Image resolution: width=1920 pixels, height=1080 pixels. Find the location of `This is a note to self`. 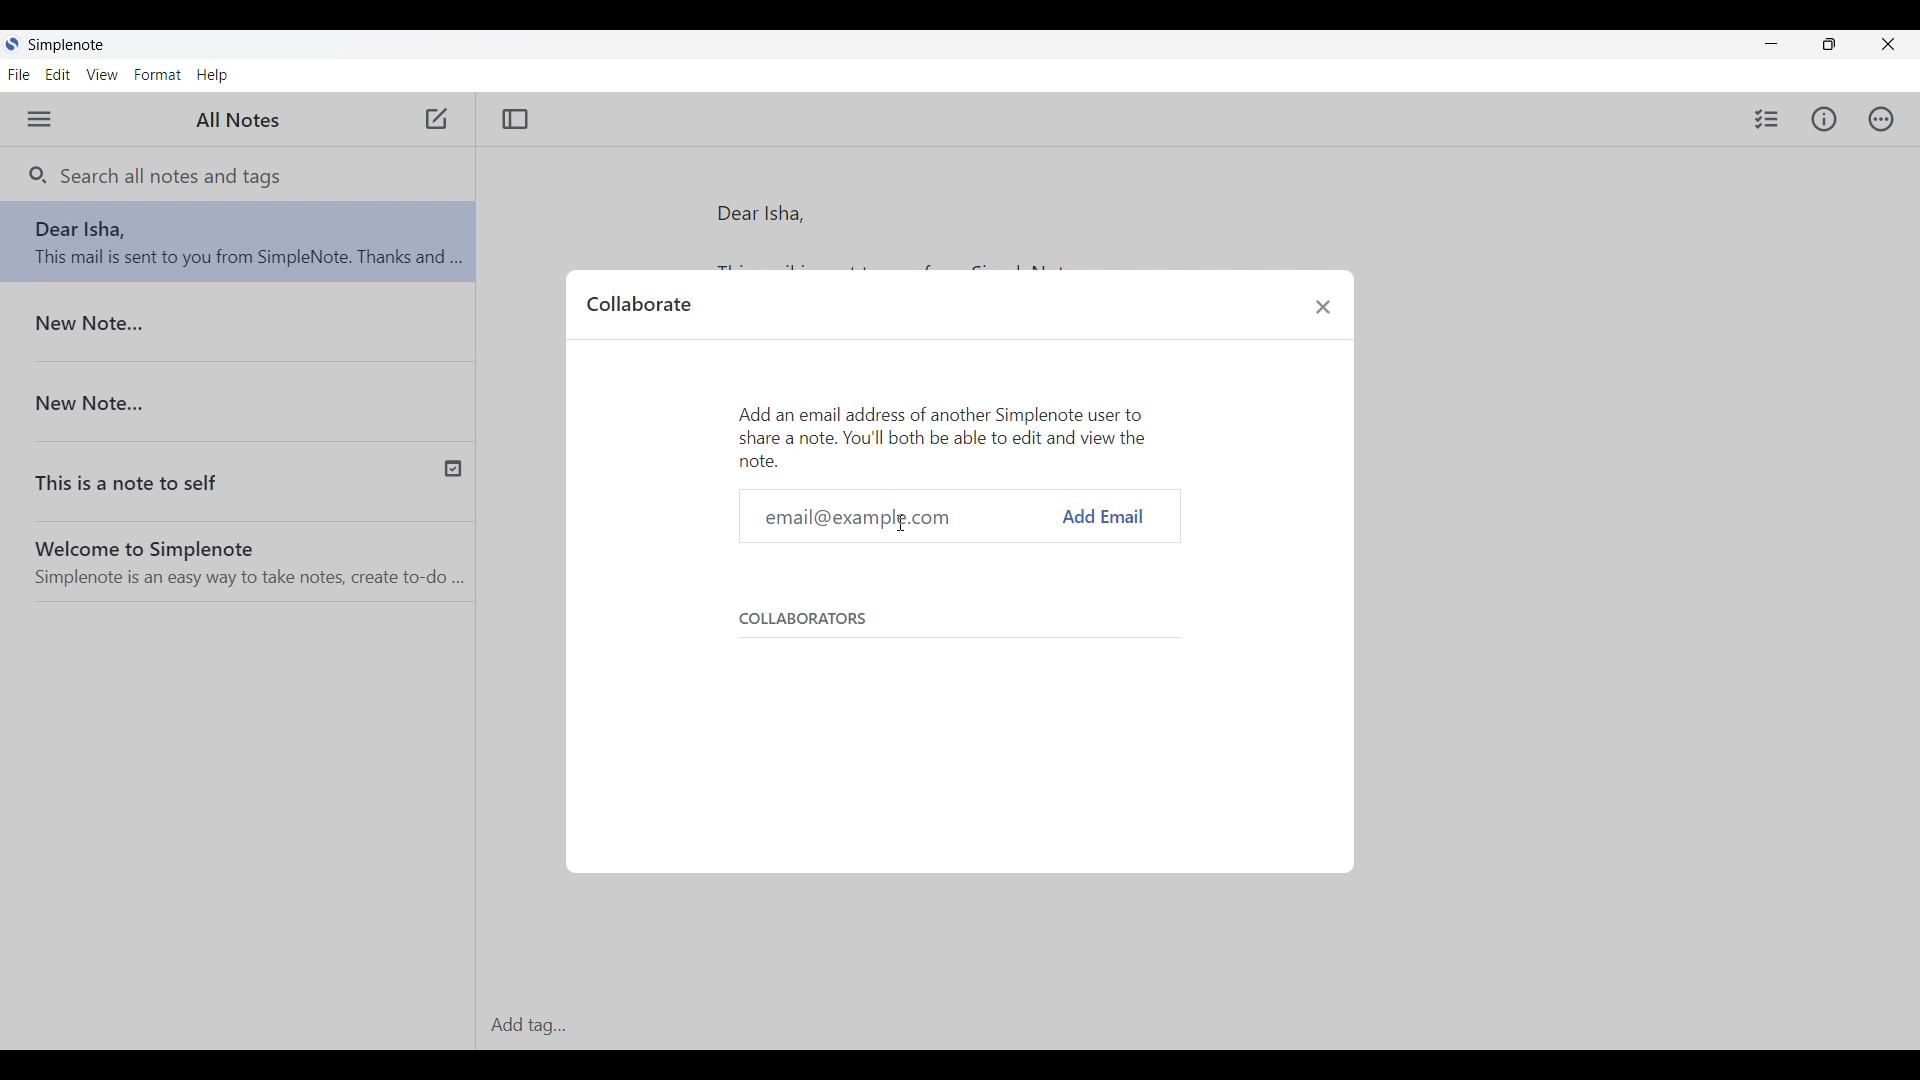

This is a note to self is located at coordinates (173, 476).